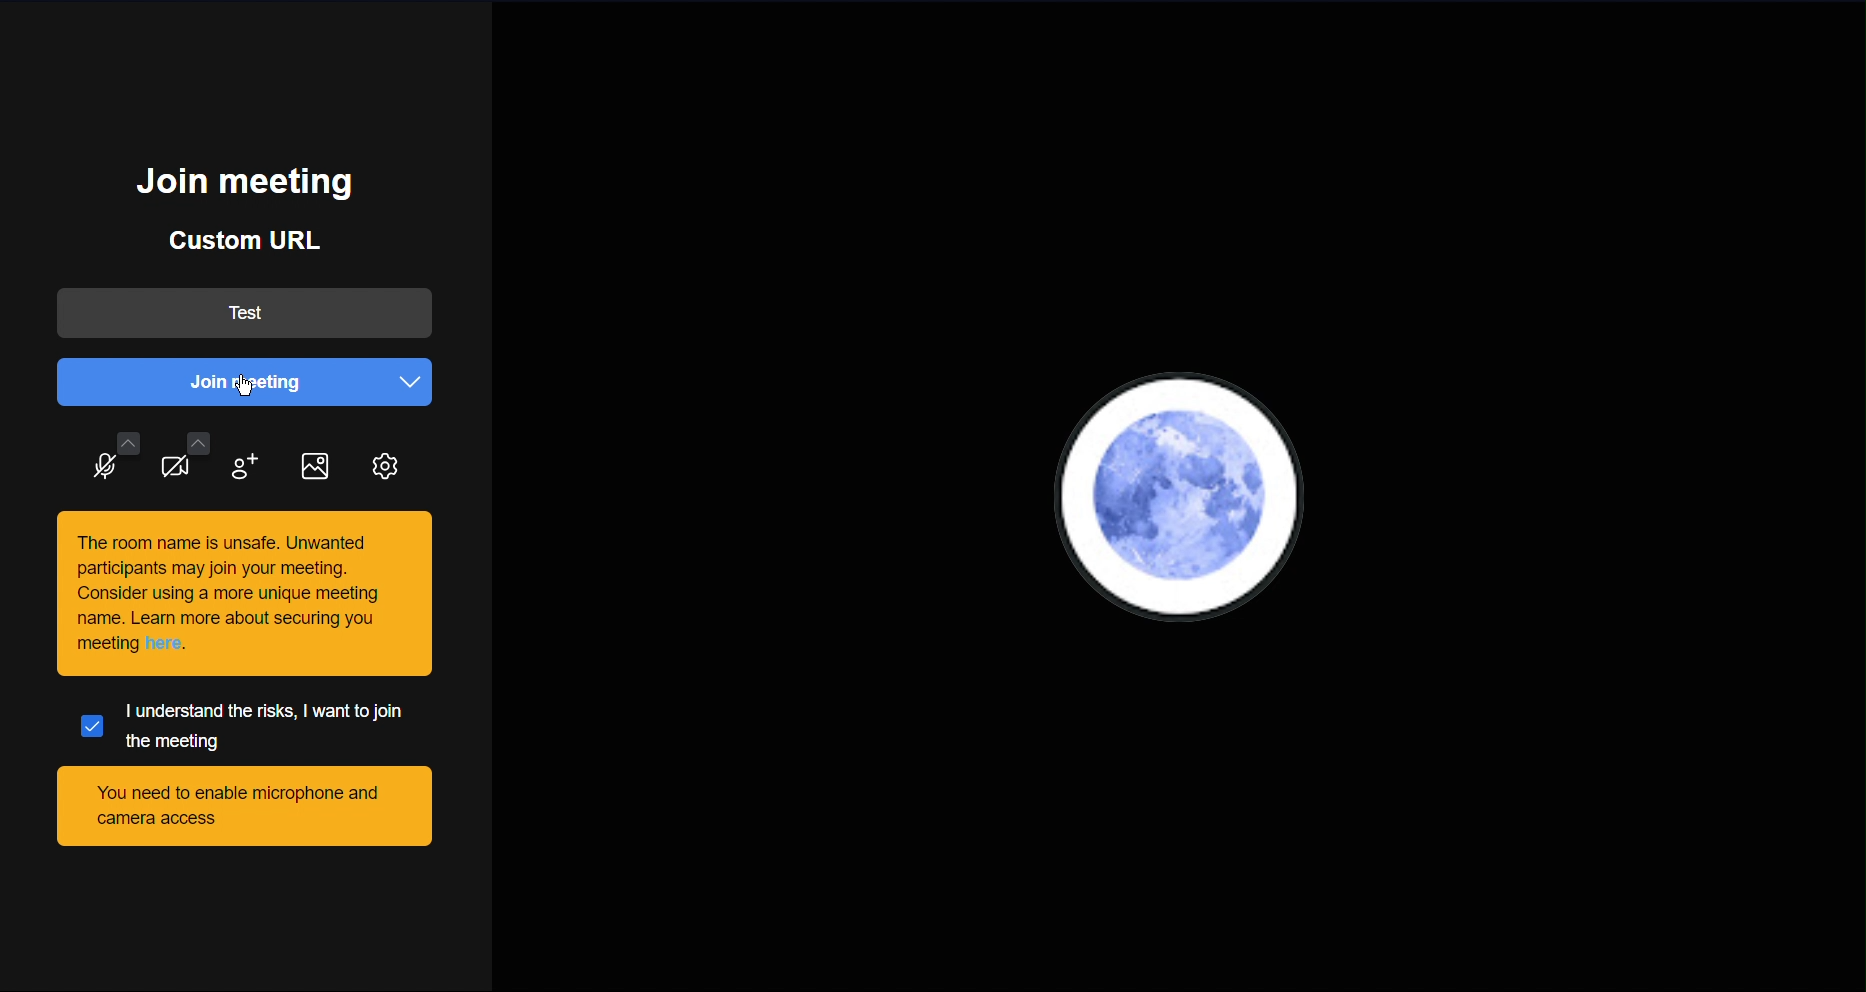  What do you see at coordinates (1175, 499) in the screenshot?
I see `User PFP` at bounding box center [1175, 499].